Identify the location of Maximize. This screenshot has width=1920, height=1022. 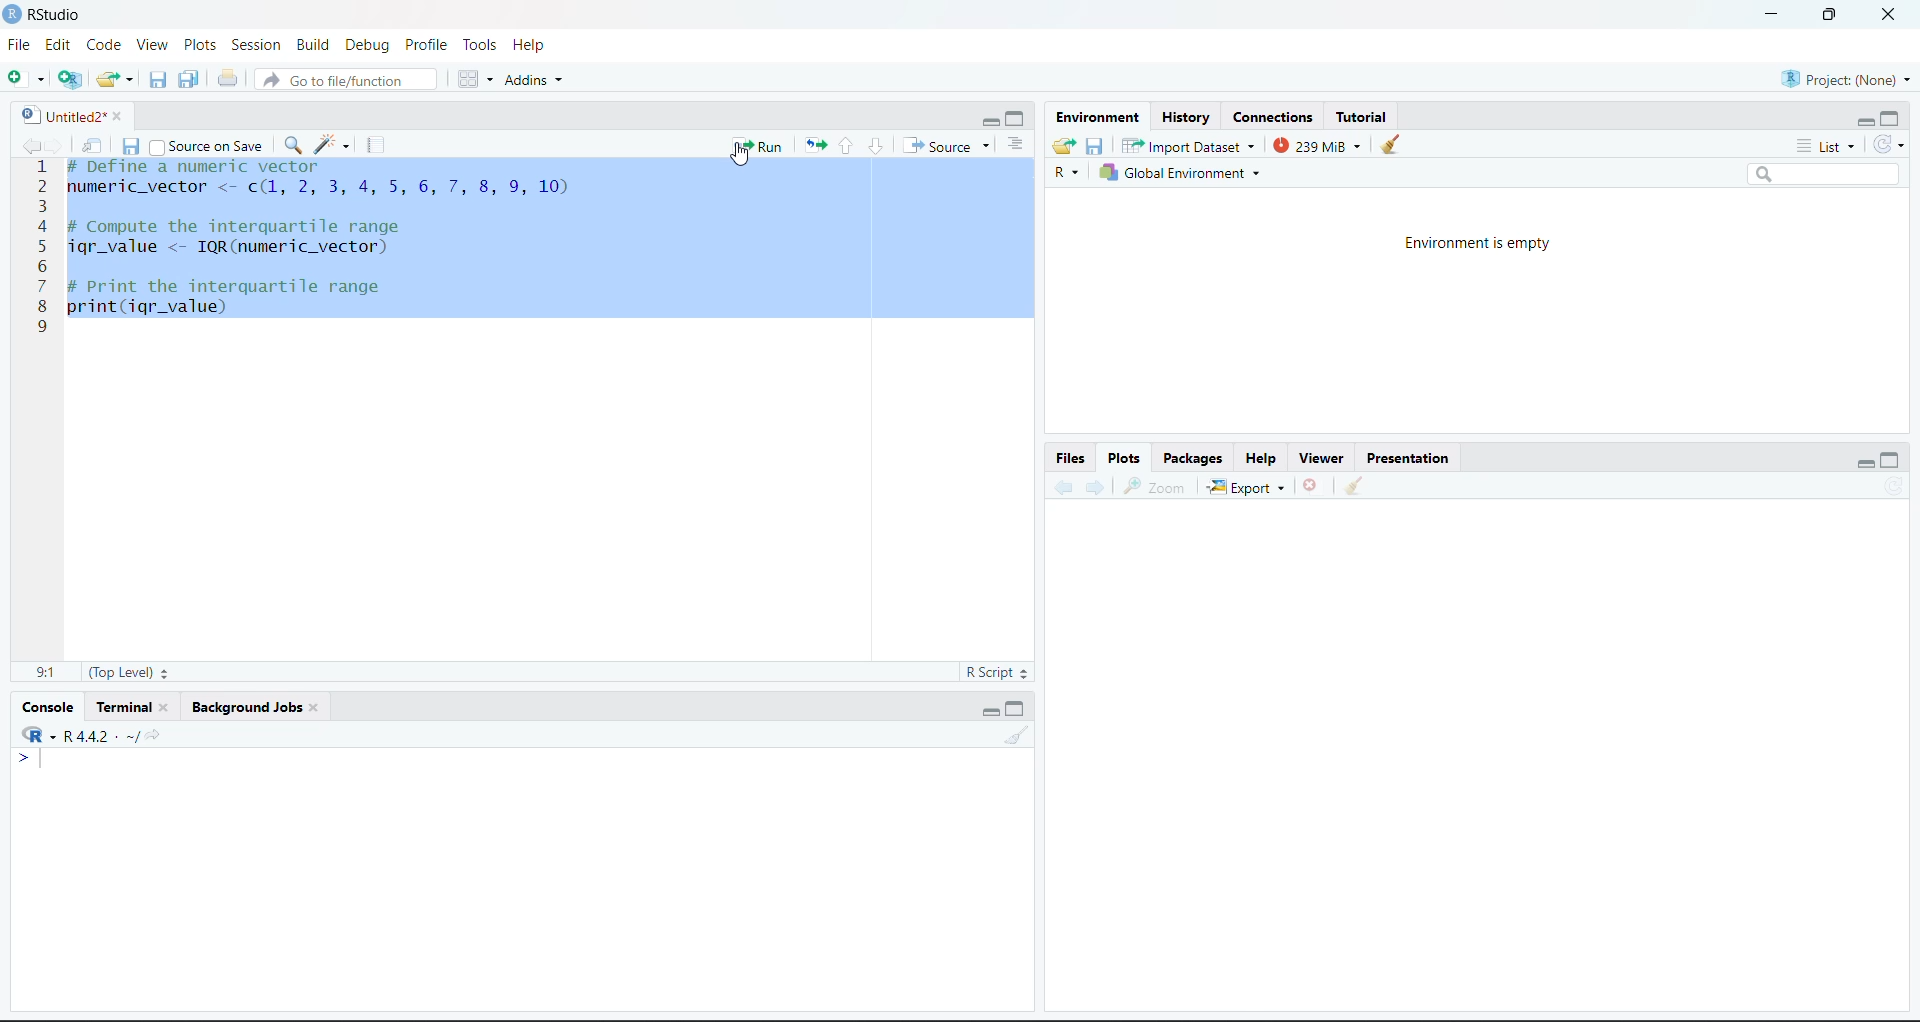
(1018, 115).